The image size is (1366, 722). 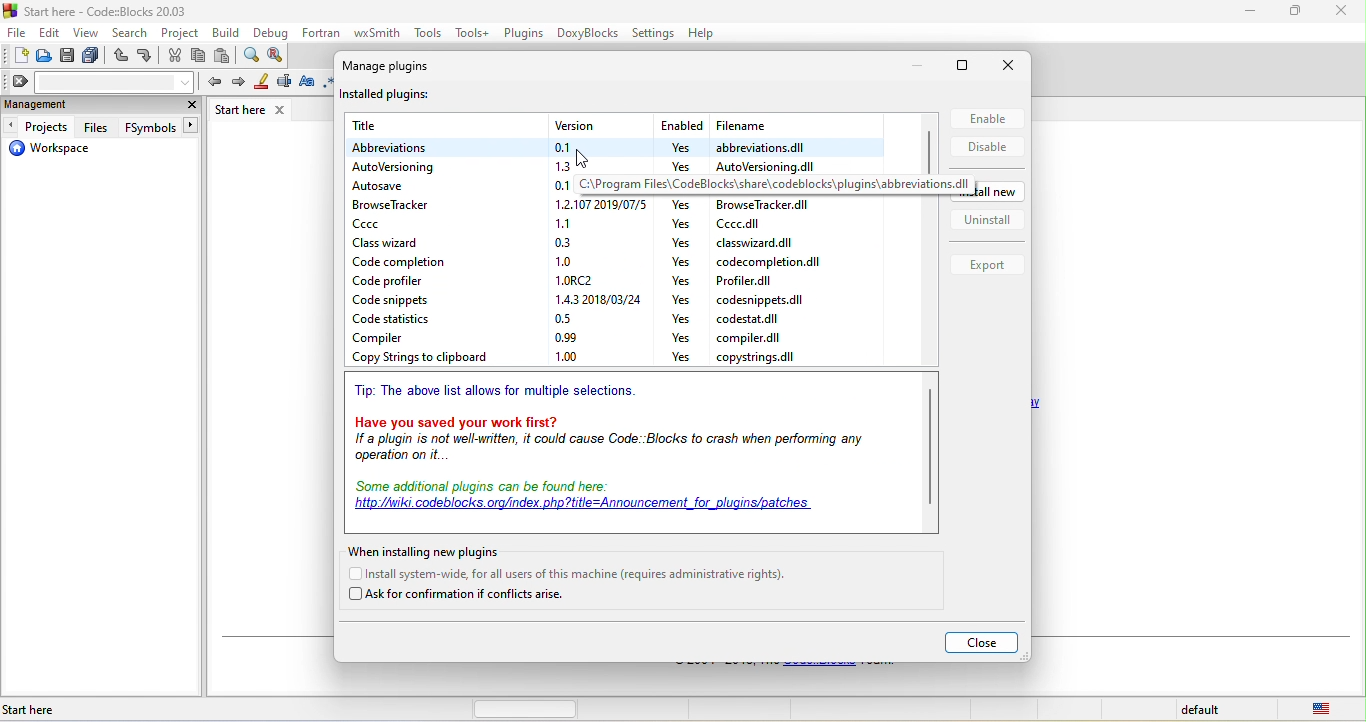 I want to click on when installing new plugin, so click(x=426, y=550).